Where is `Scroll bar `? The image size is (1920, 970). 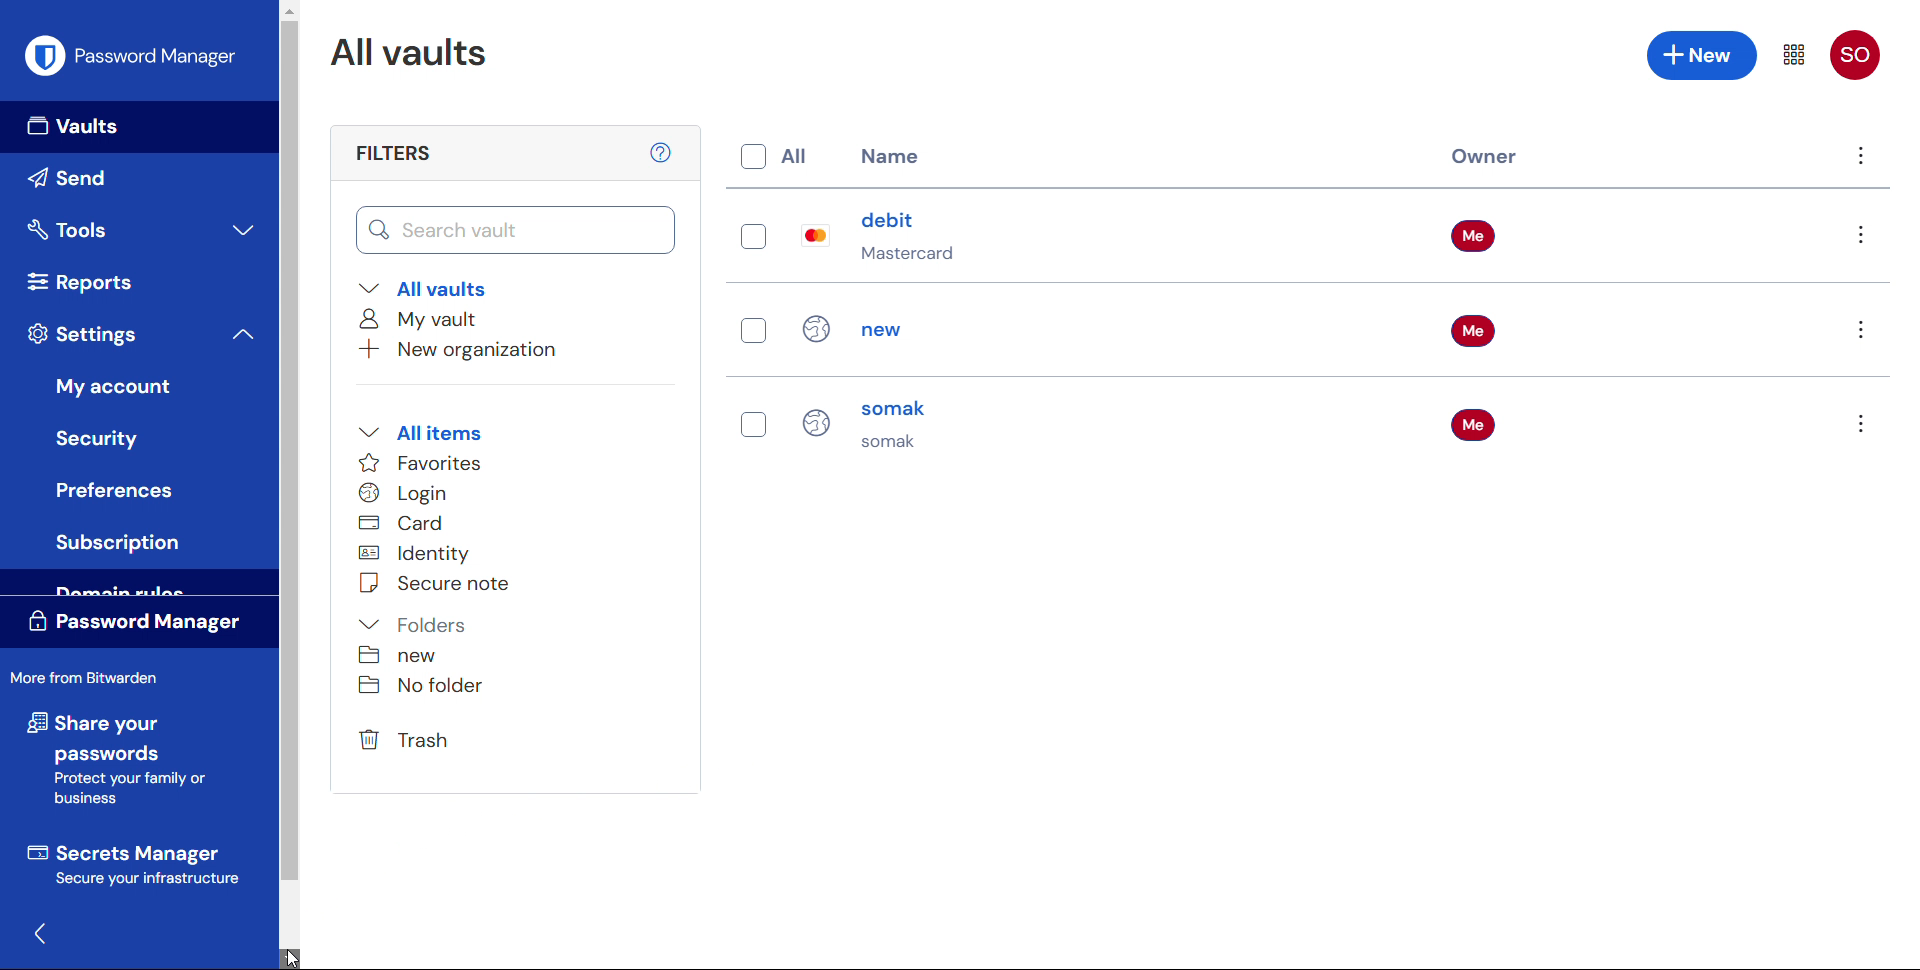
Scroll bar  is located at coordinates (287, 448).